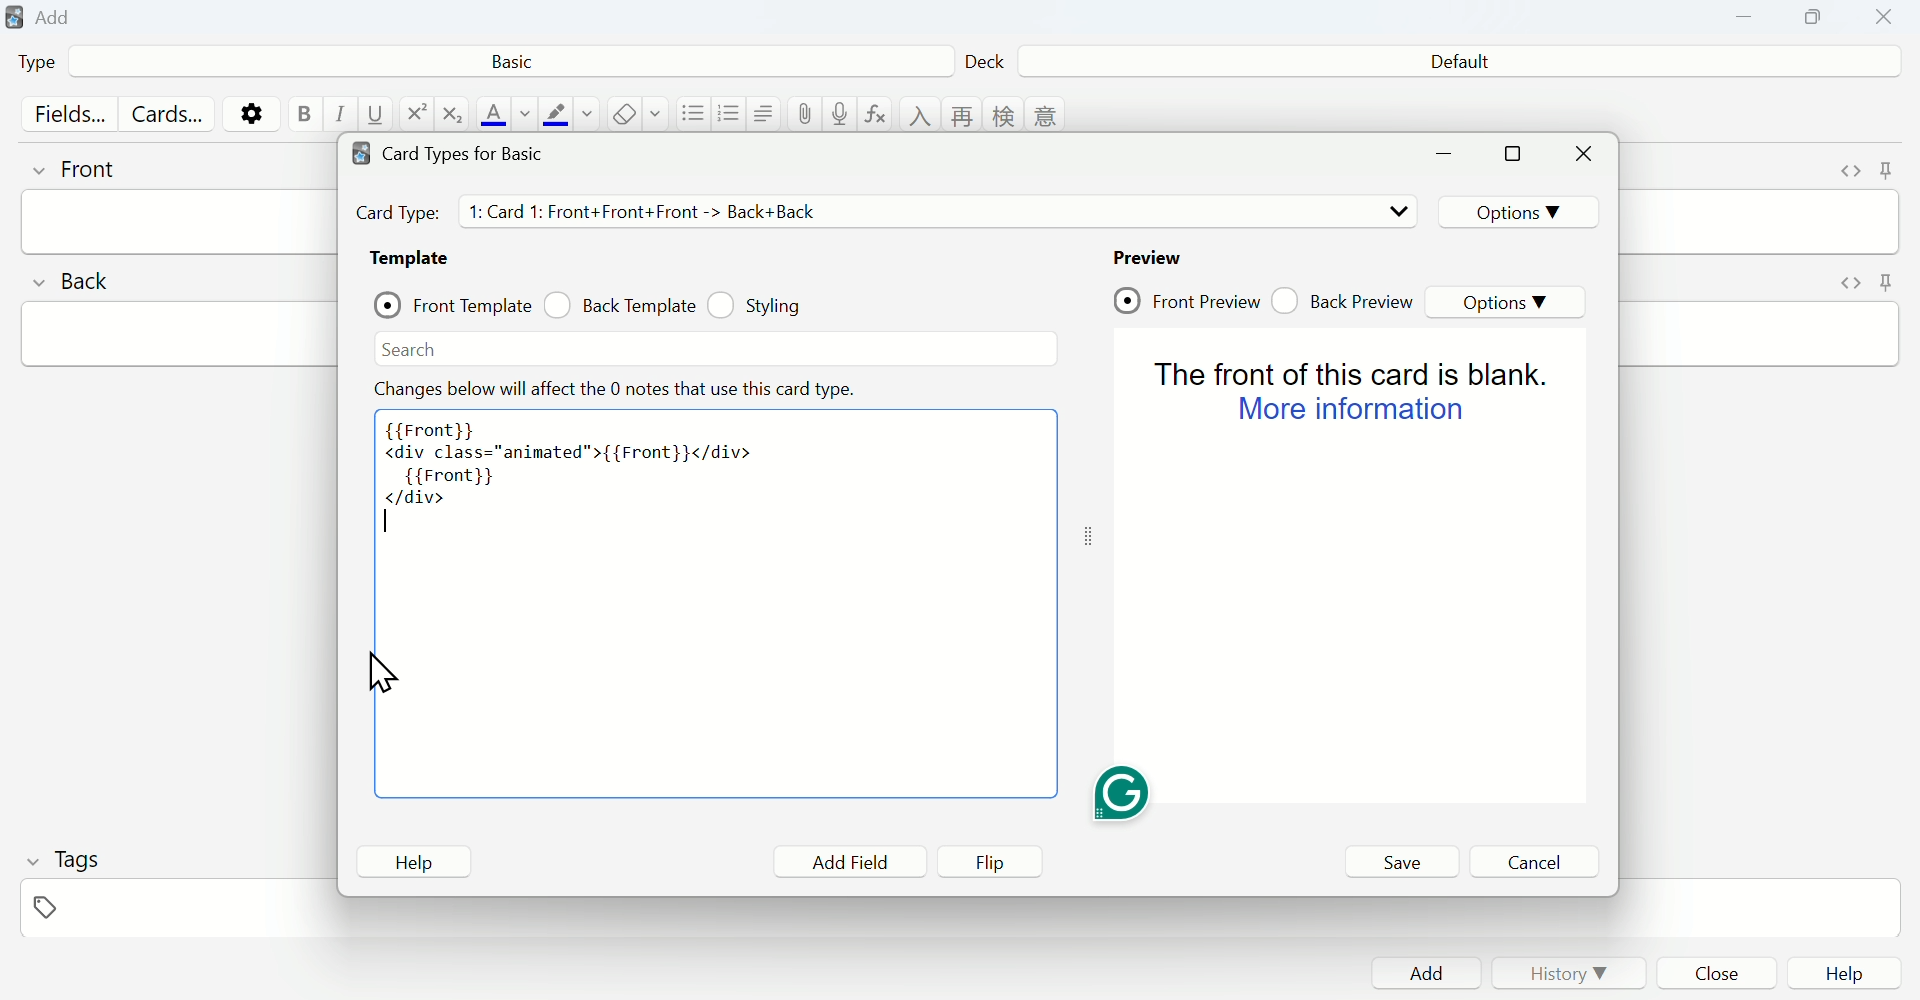 The height and width of the screenshot is (1000, 1920). Describe the element at coordinates (1449, 159) in the screenshot. I see `minimize` at that location.